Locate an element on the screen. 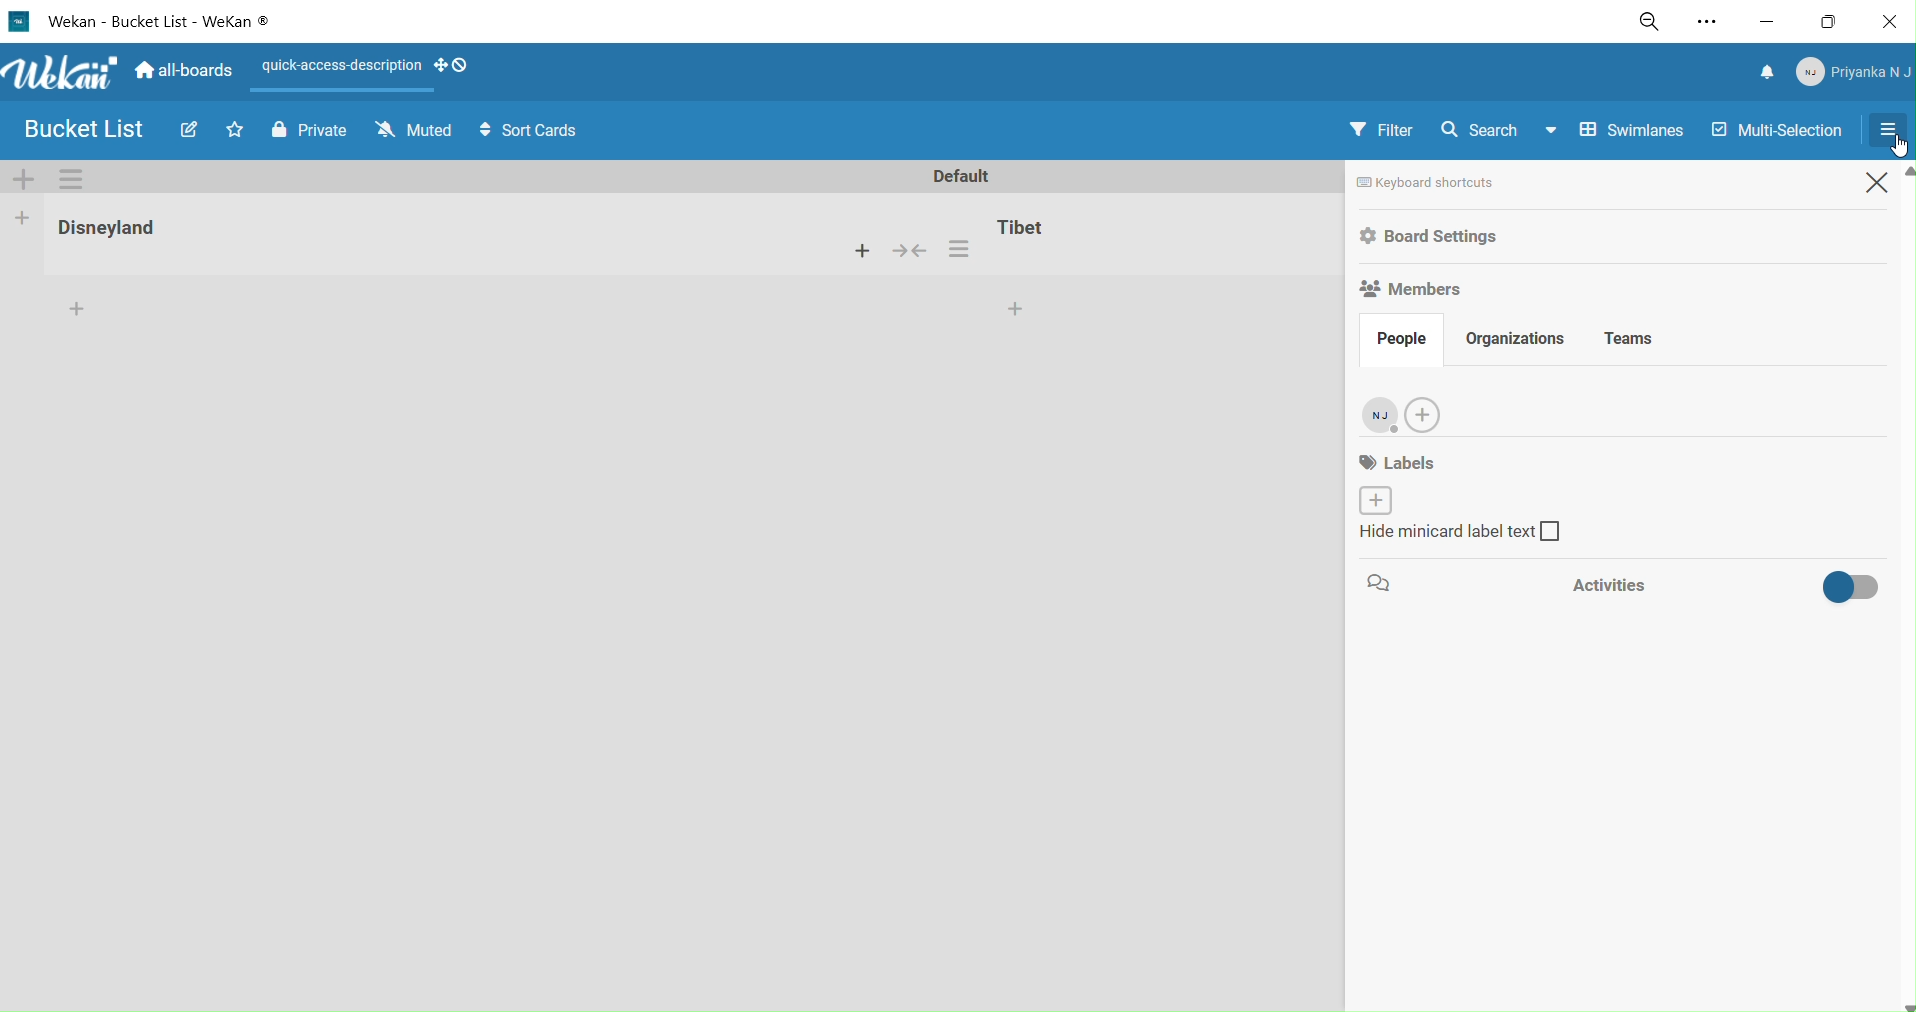 Image resolution: width=1916 pixels, height=1012 pixels. default is located at coordinates (720, 174).